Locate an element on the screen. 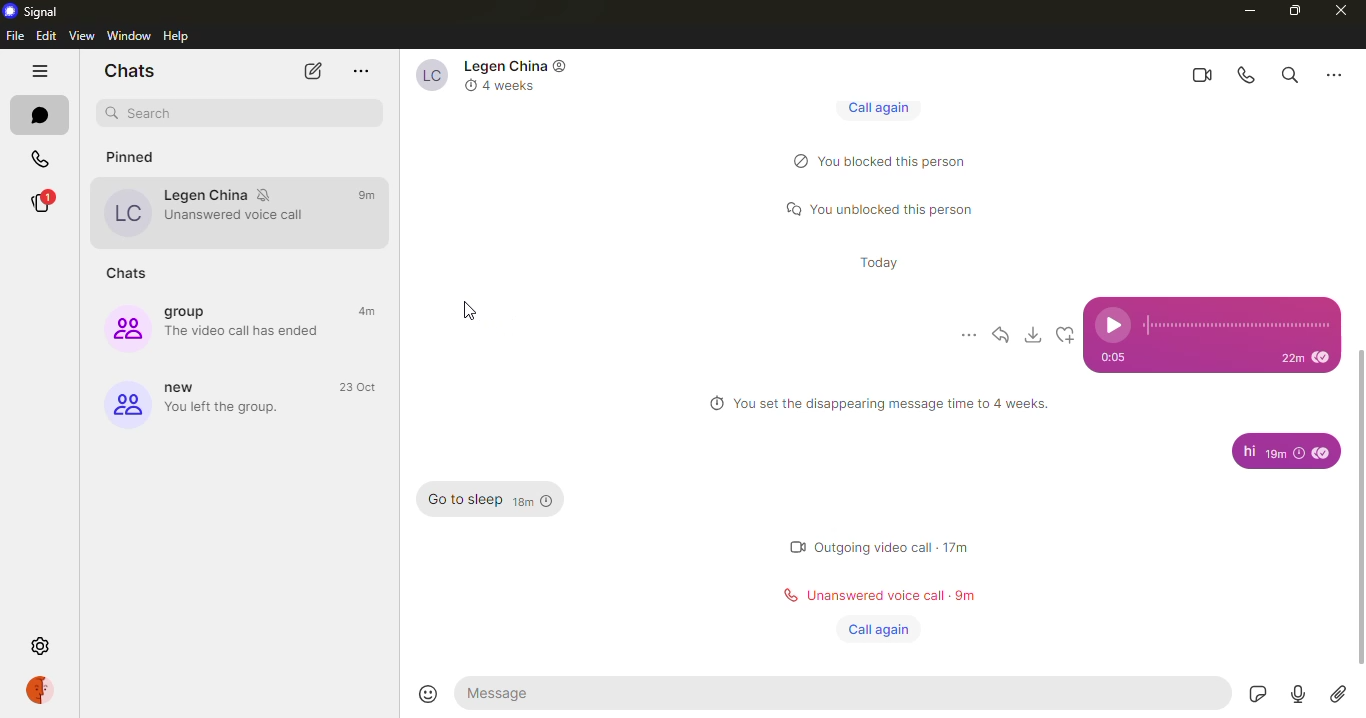 The height and width of the screenshot is (718, 1366). minimize is located at coordinates (1245, 10).